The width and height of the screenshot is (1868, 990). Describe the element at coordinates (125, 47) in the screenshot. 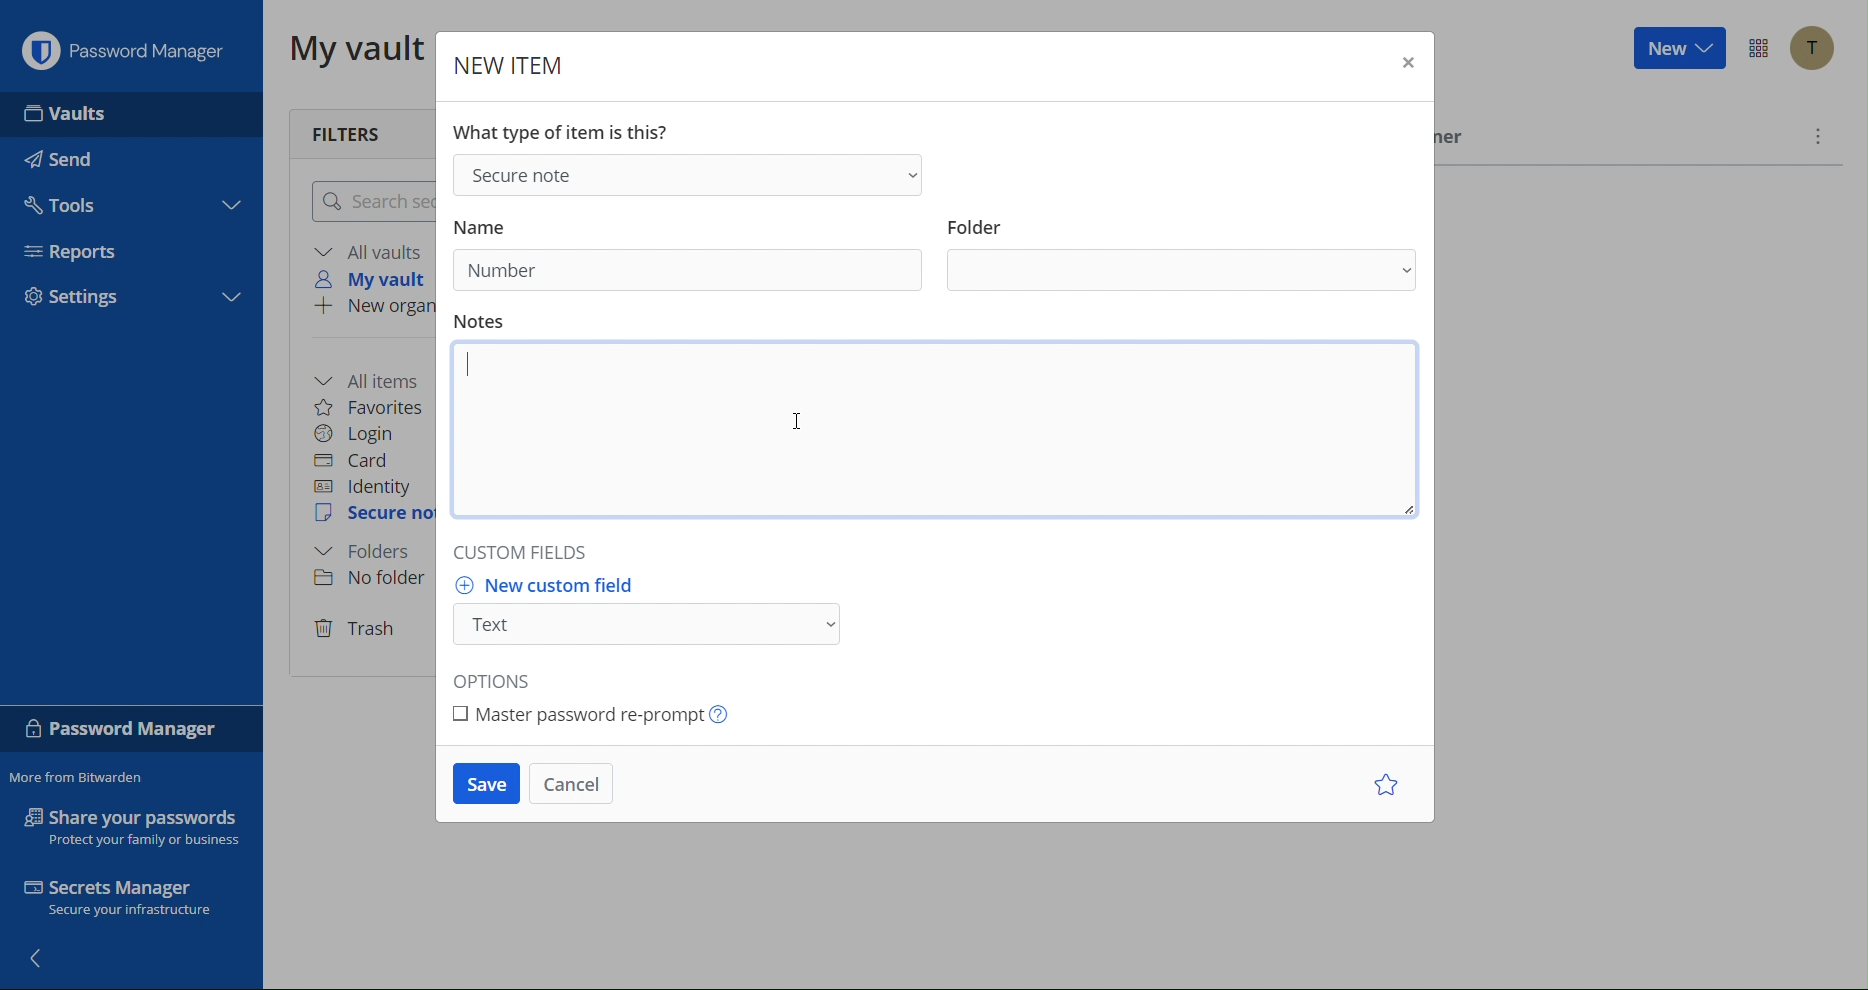

I see `Password Manager` at that location.